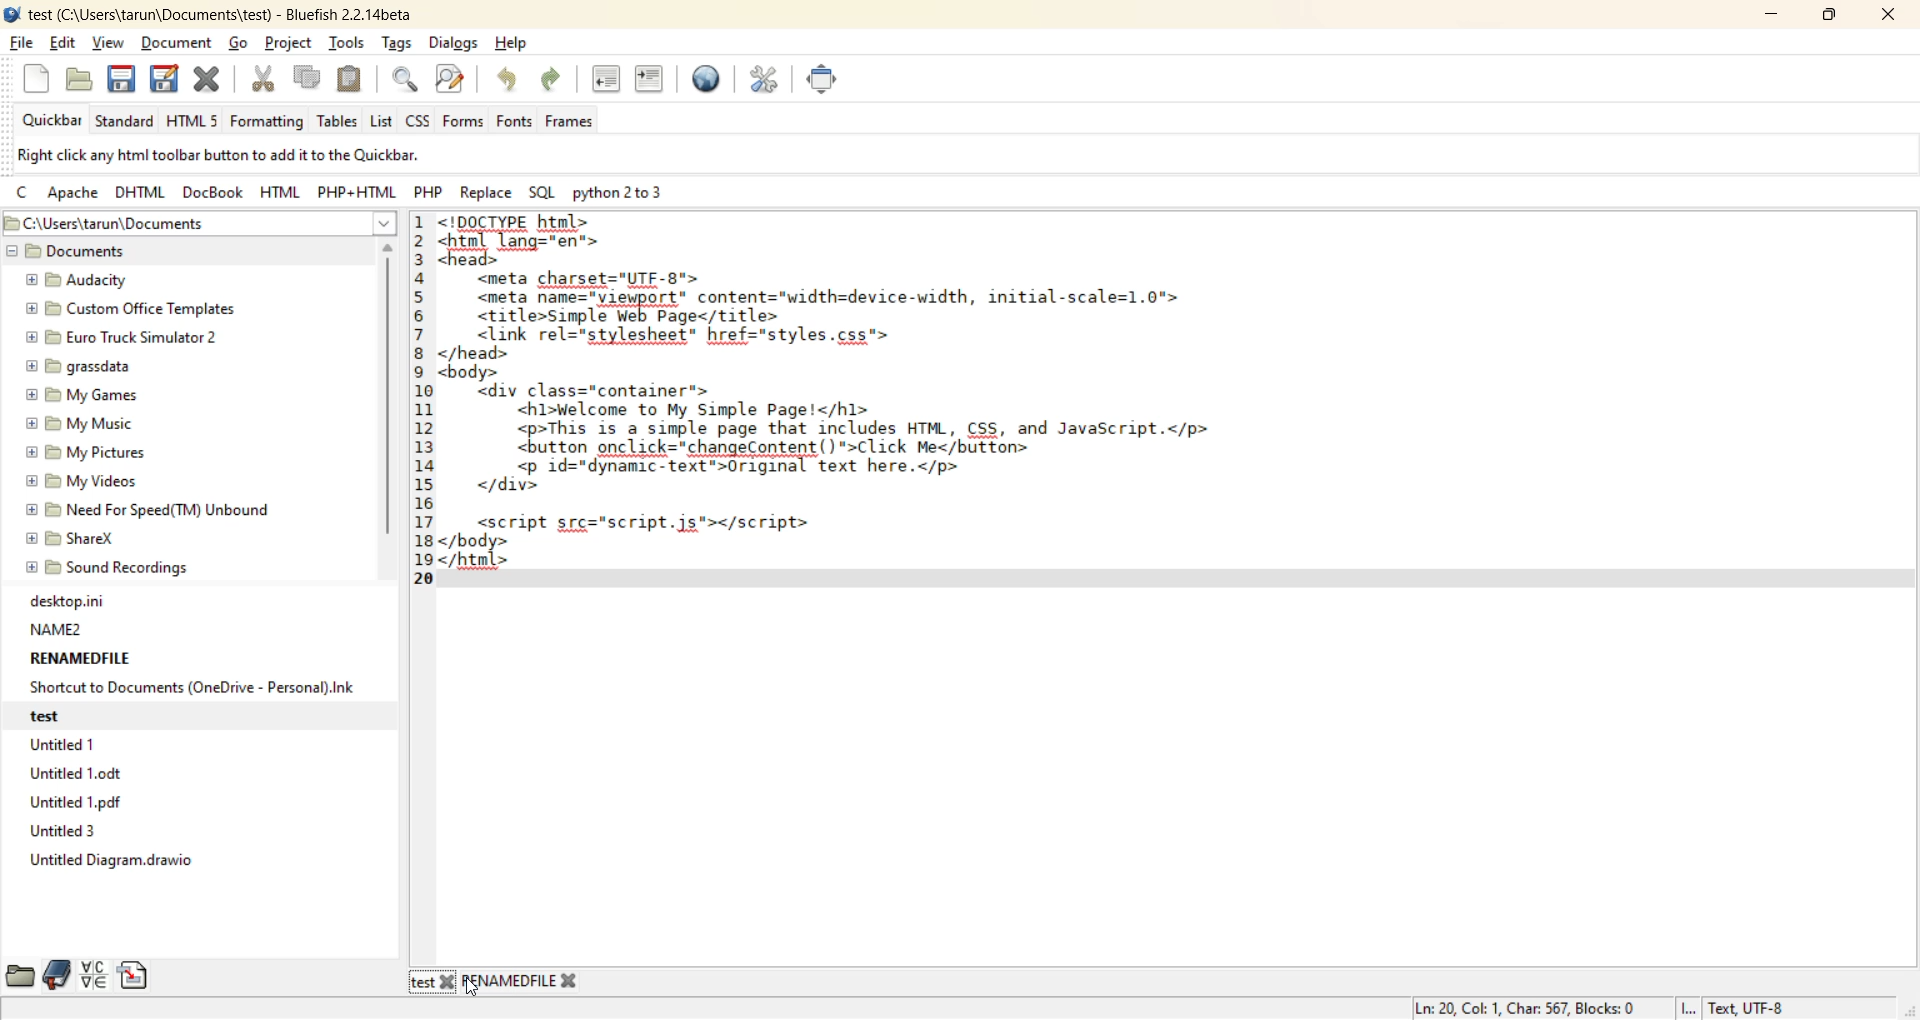 The width and height of the screenshot is (1920, 1020). What do you see at coordinates (87, 421) in the screenshot?
I see `My Music` at bounding box center [87, 421].